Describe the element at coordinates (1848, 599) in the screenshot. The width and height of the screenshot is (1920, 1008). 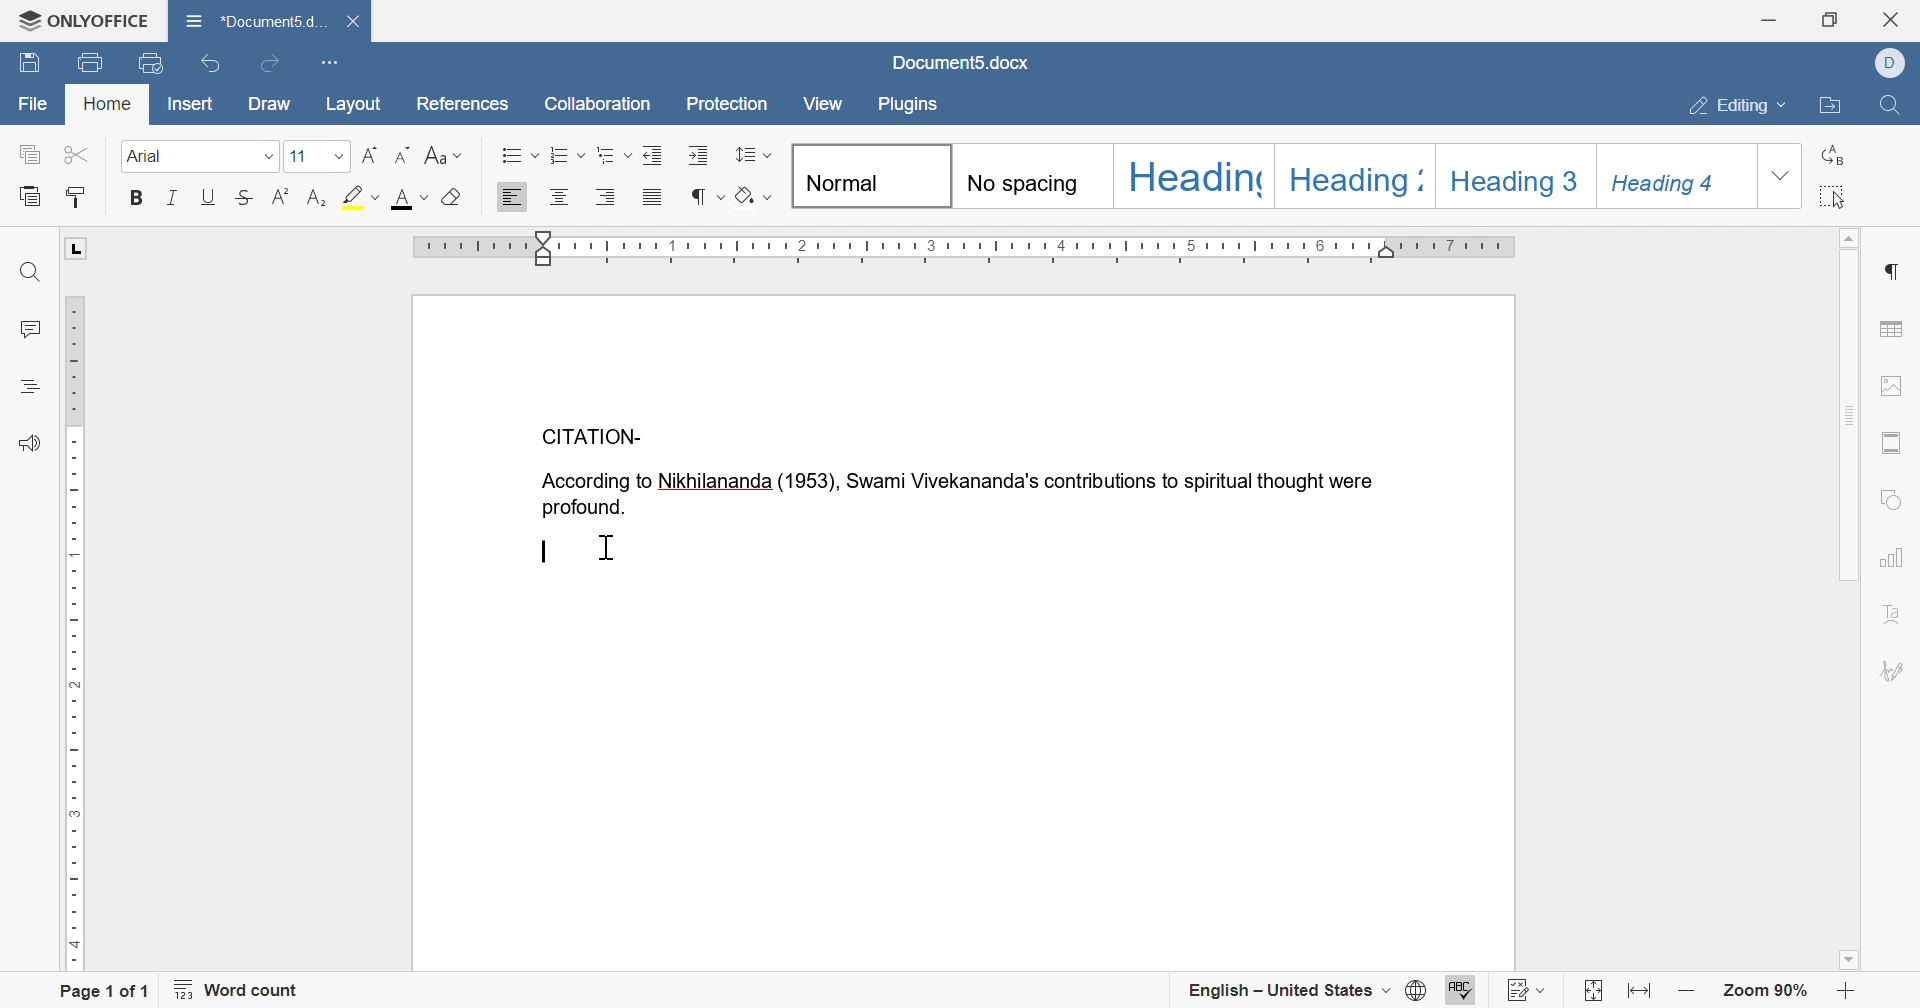
I see `Scroll Bar` at that location.